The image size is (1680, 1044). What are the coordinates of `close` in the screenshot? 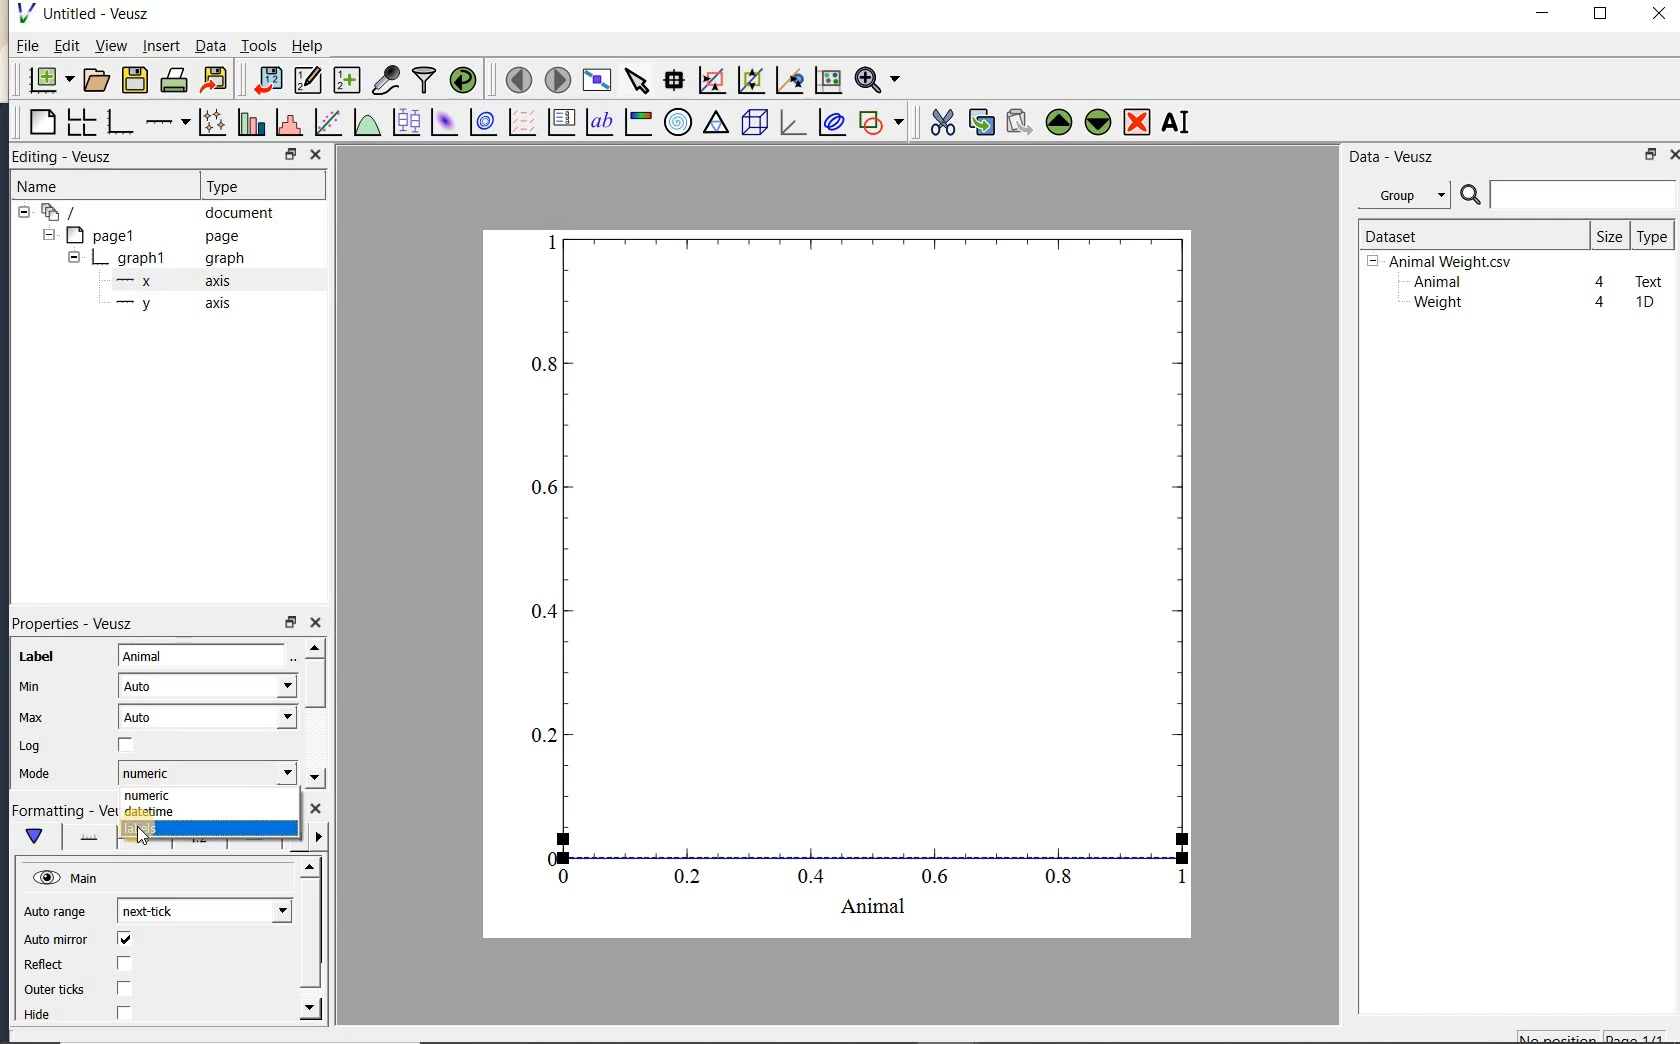 It's located at (315, 623).